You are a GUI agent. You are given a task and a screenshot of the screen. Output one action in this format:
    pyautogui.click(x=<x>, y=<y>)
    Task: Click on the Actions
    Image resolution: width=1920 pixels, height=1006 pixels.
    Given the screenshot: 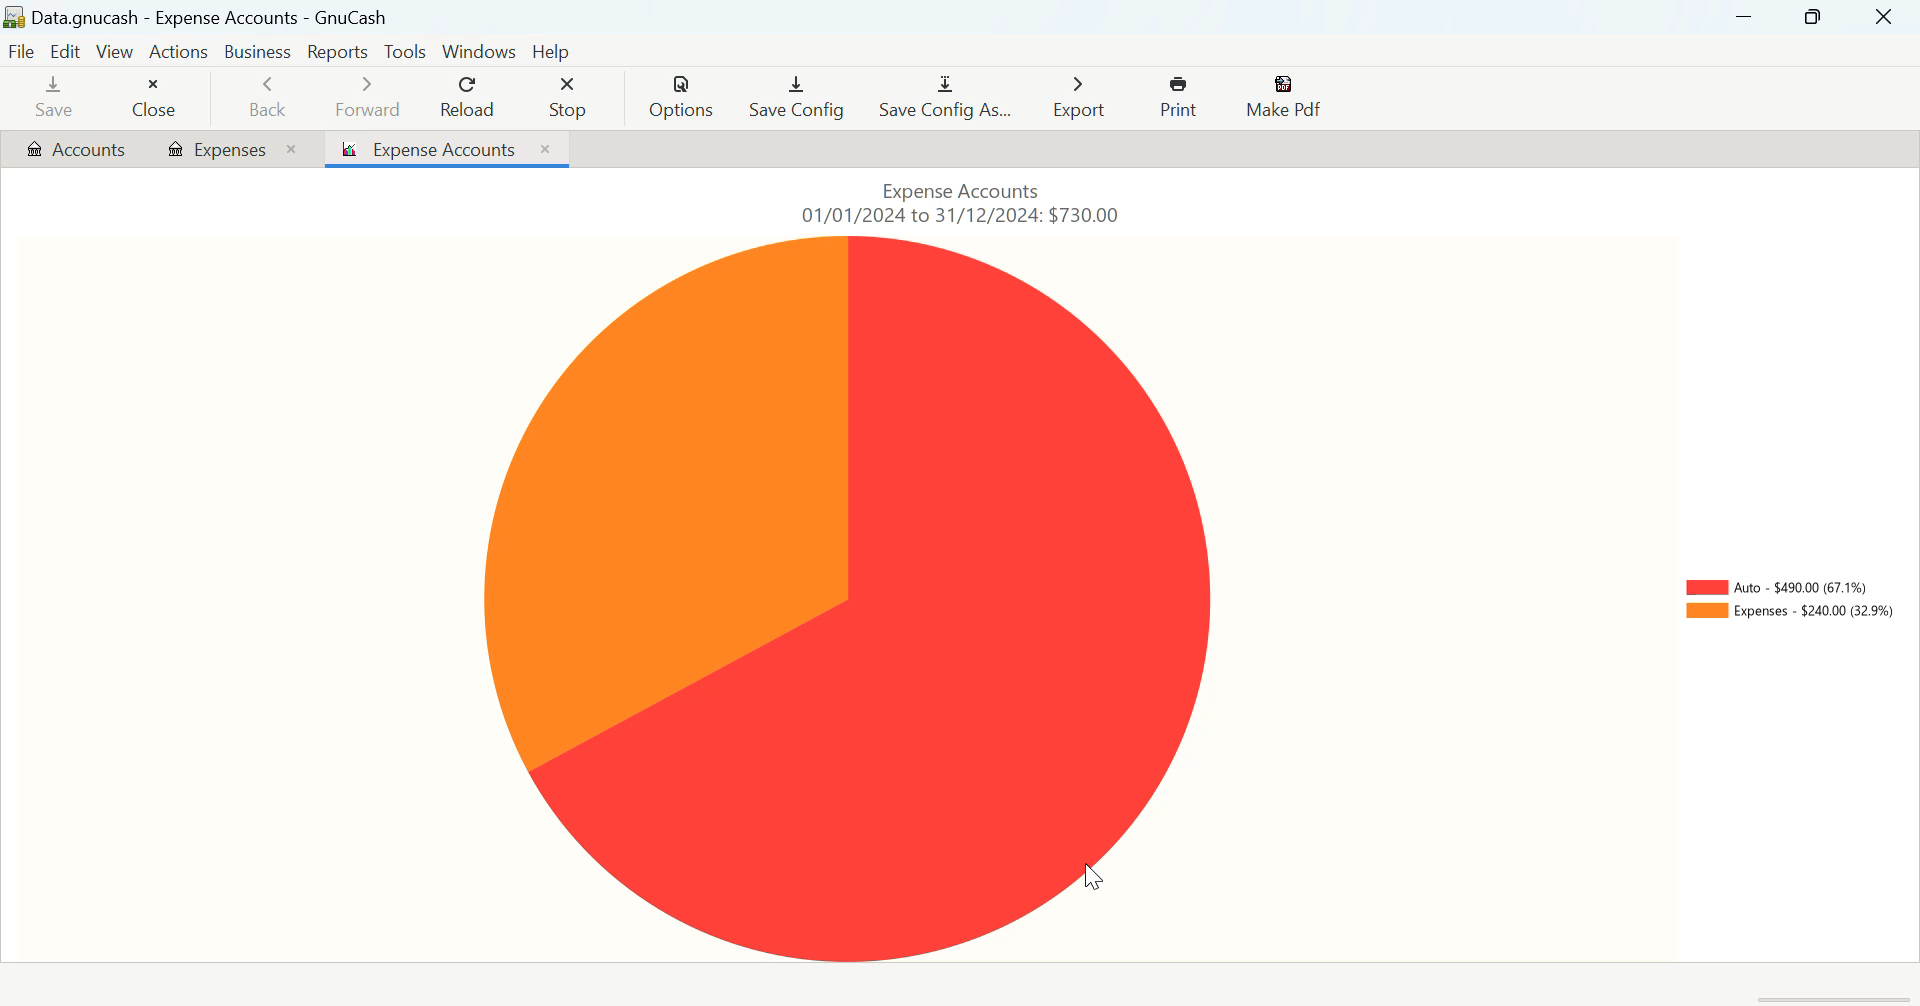 What is the action you would take?
    pyautogui.click(x=182, y=55)
    